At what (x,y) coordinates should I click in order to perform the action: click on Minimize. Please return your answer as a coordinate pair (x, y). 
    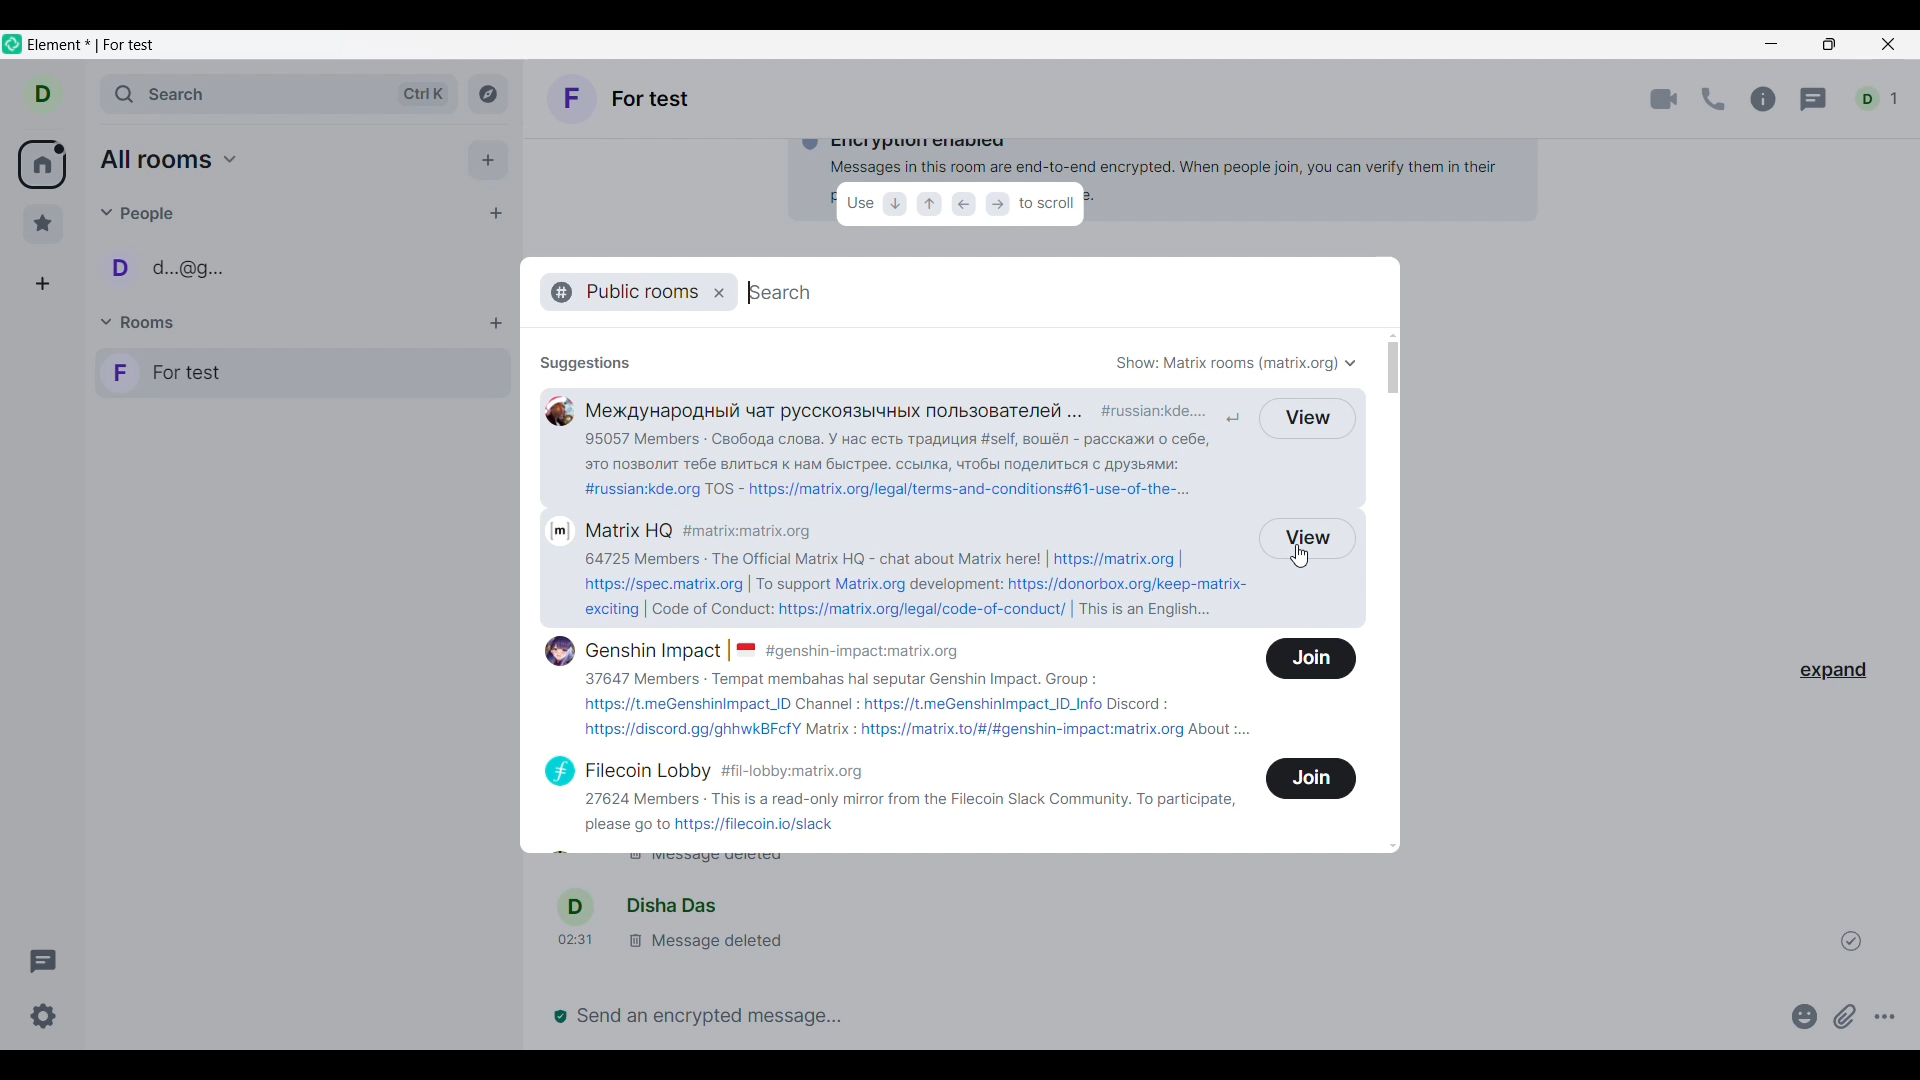
    Looking at the image, I should click on (1773, 47).